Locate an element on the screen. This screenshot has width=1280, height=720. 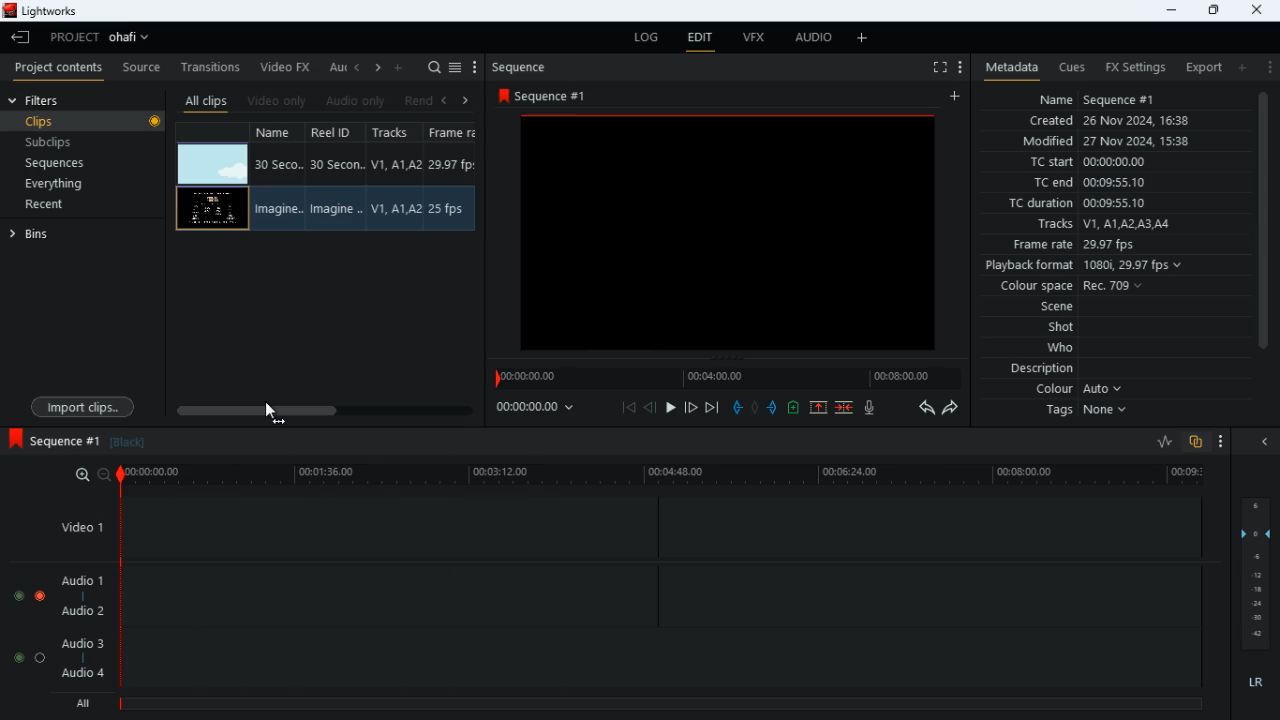
add is located at coordinates (960, 96).